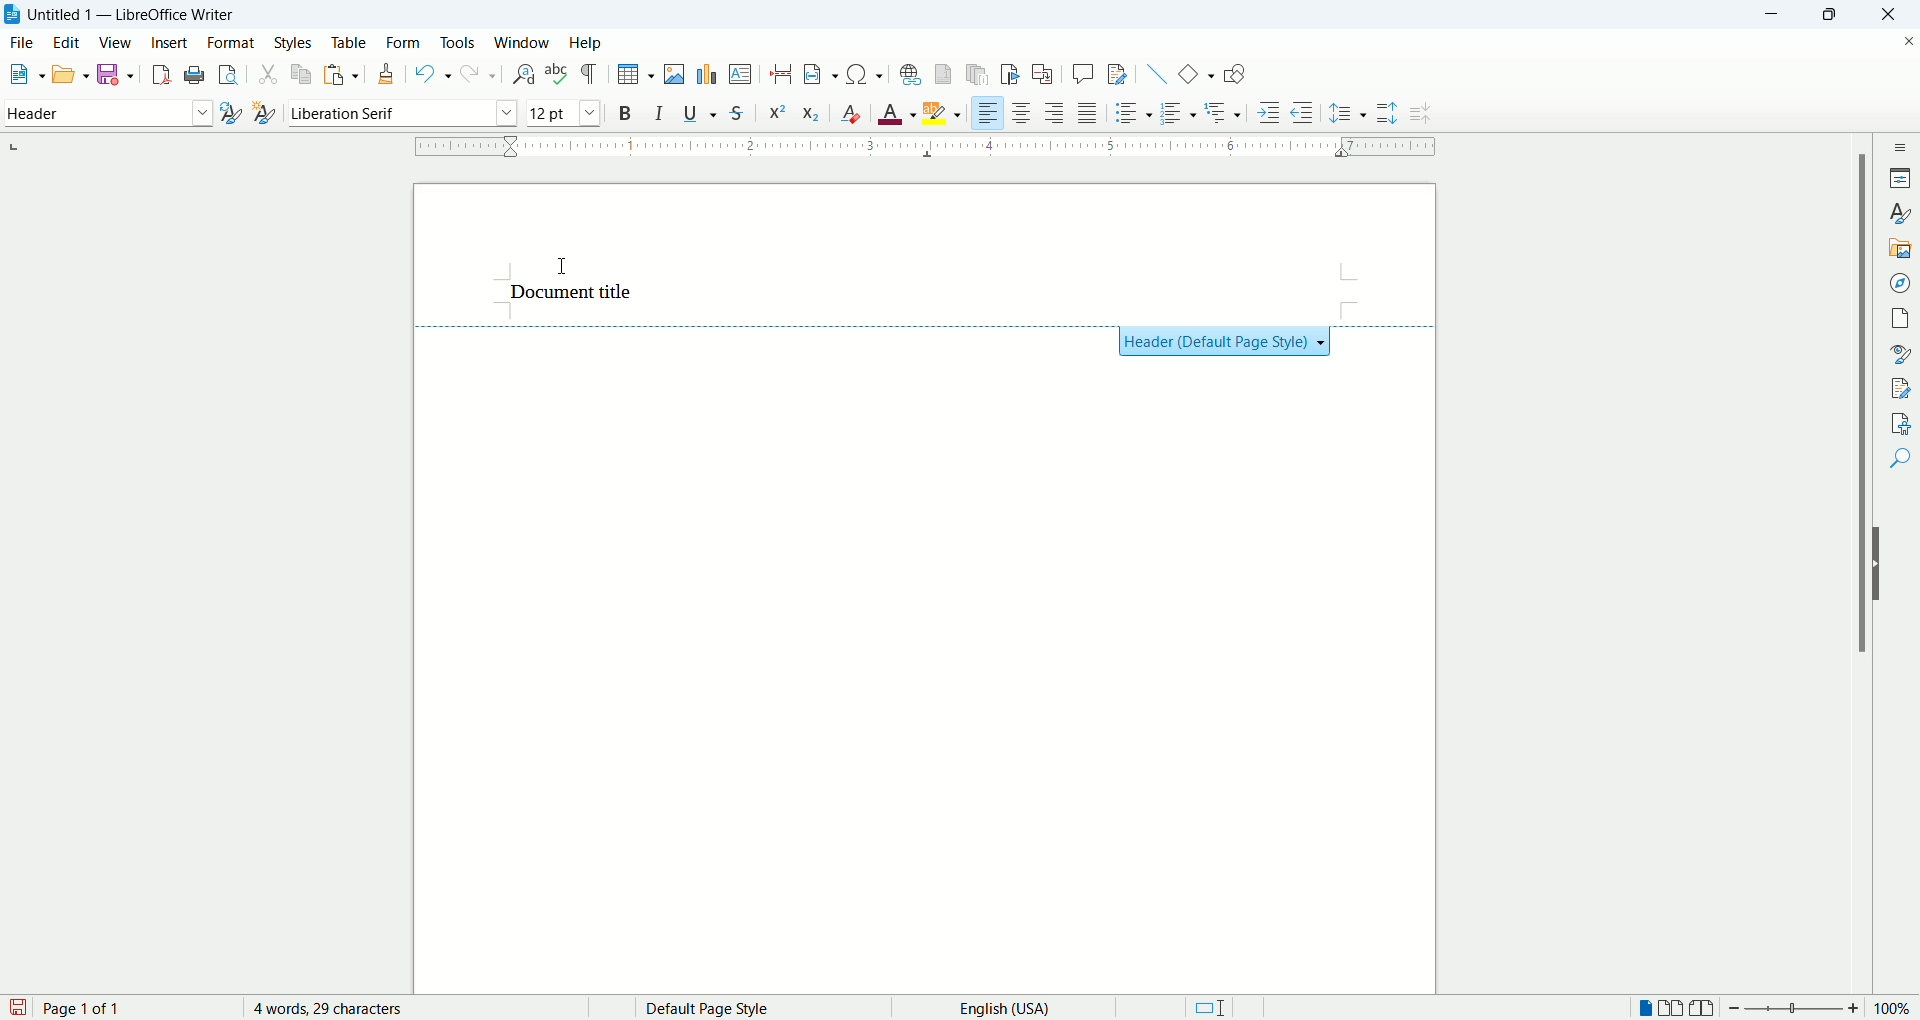 Image resolution: width=1920 pixels, height=1020 pixels. I want to click on accessibility check, so click(1900, 424).